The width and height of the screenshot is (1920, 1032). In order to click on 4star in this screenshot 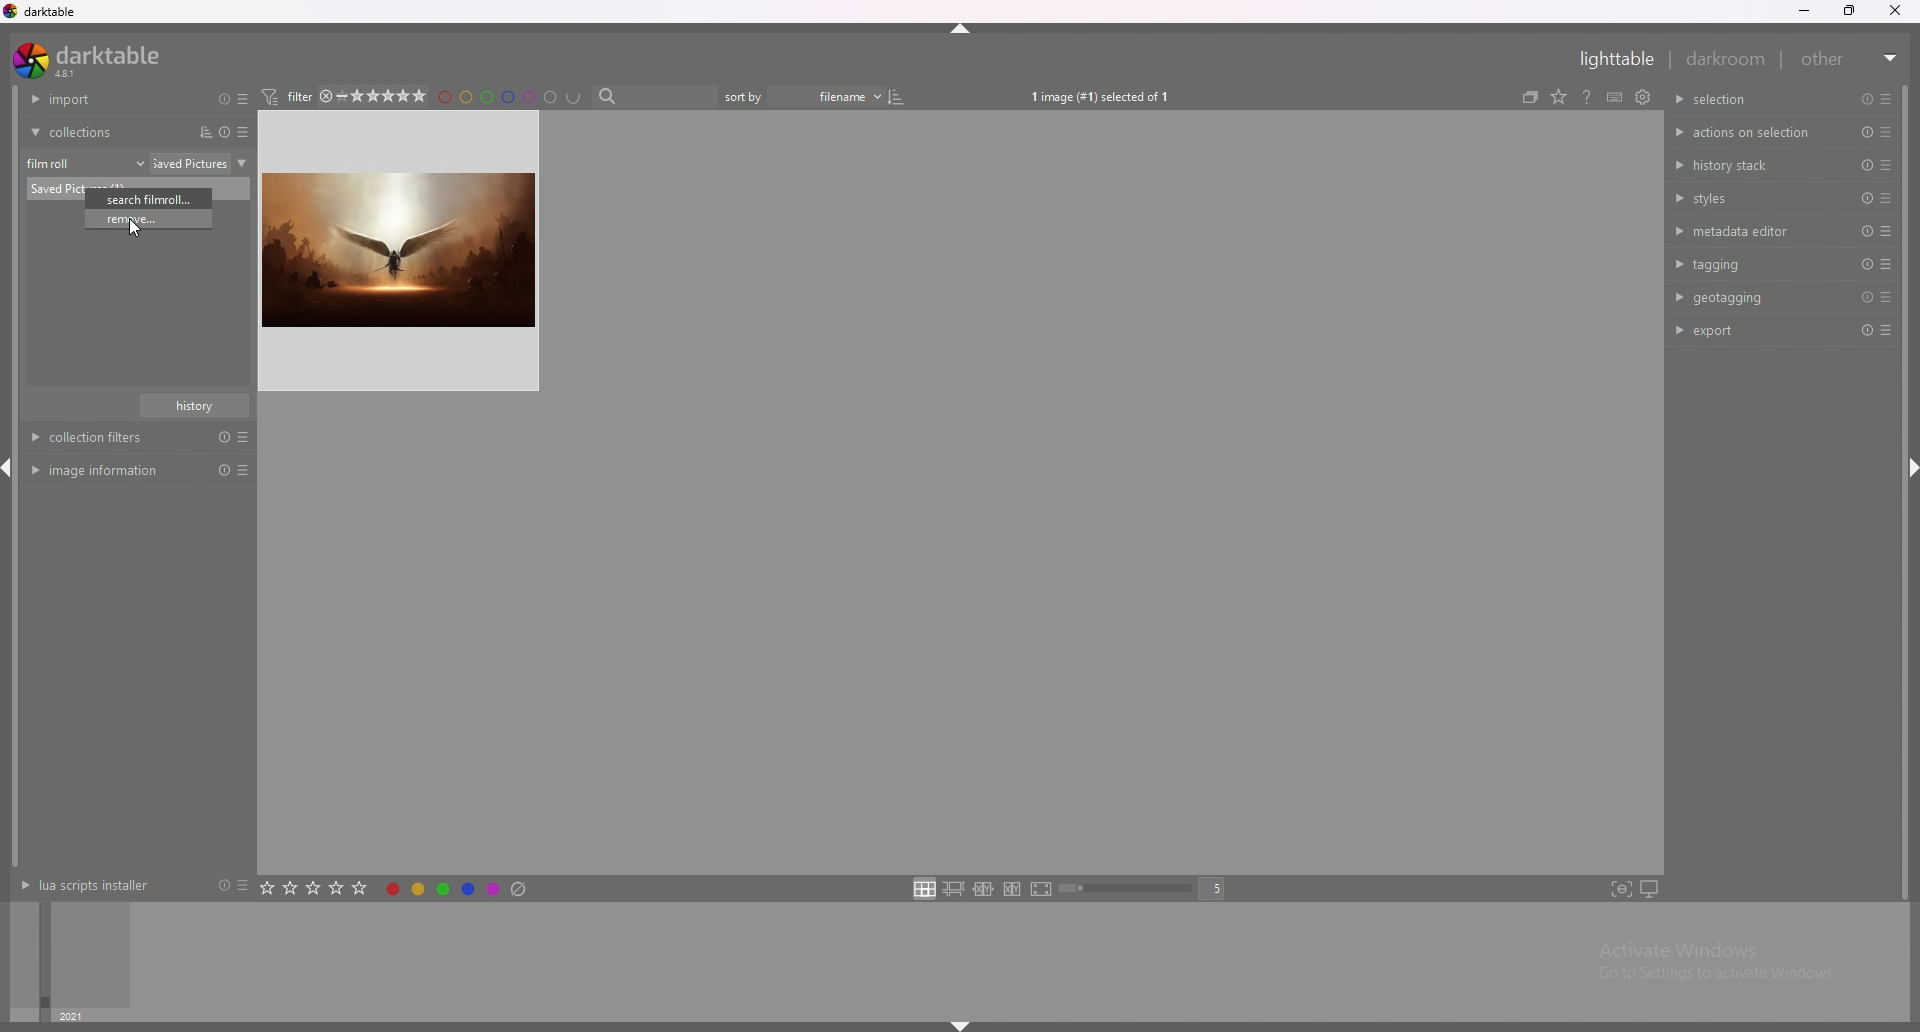, I will do `click(334, 96)`.